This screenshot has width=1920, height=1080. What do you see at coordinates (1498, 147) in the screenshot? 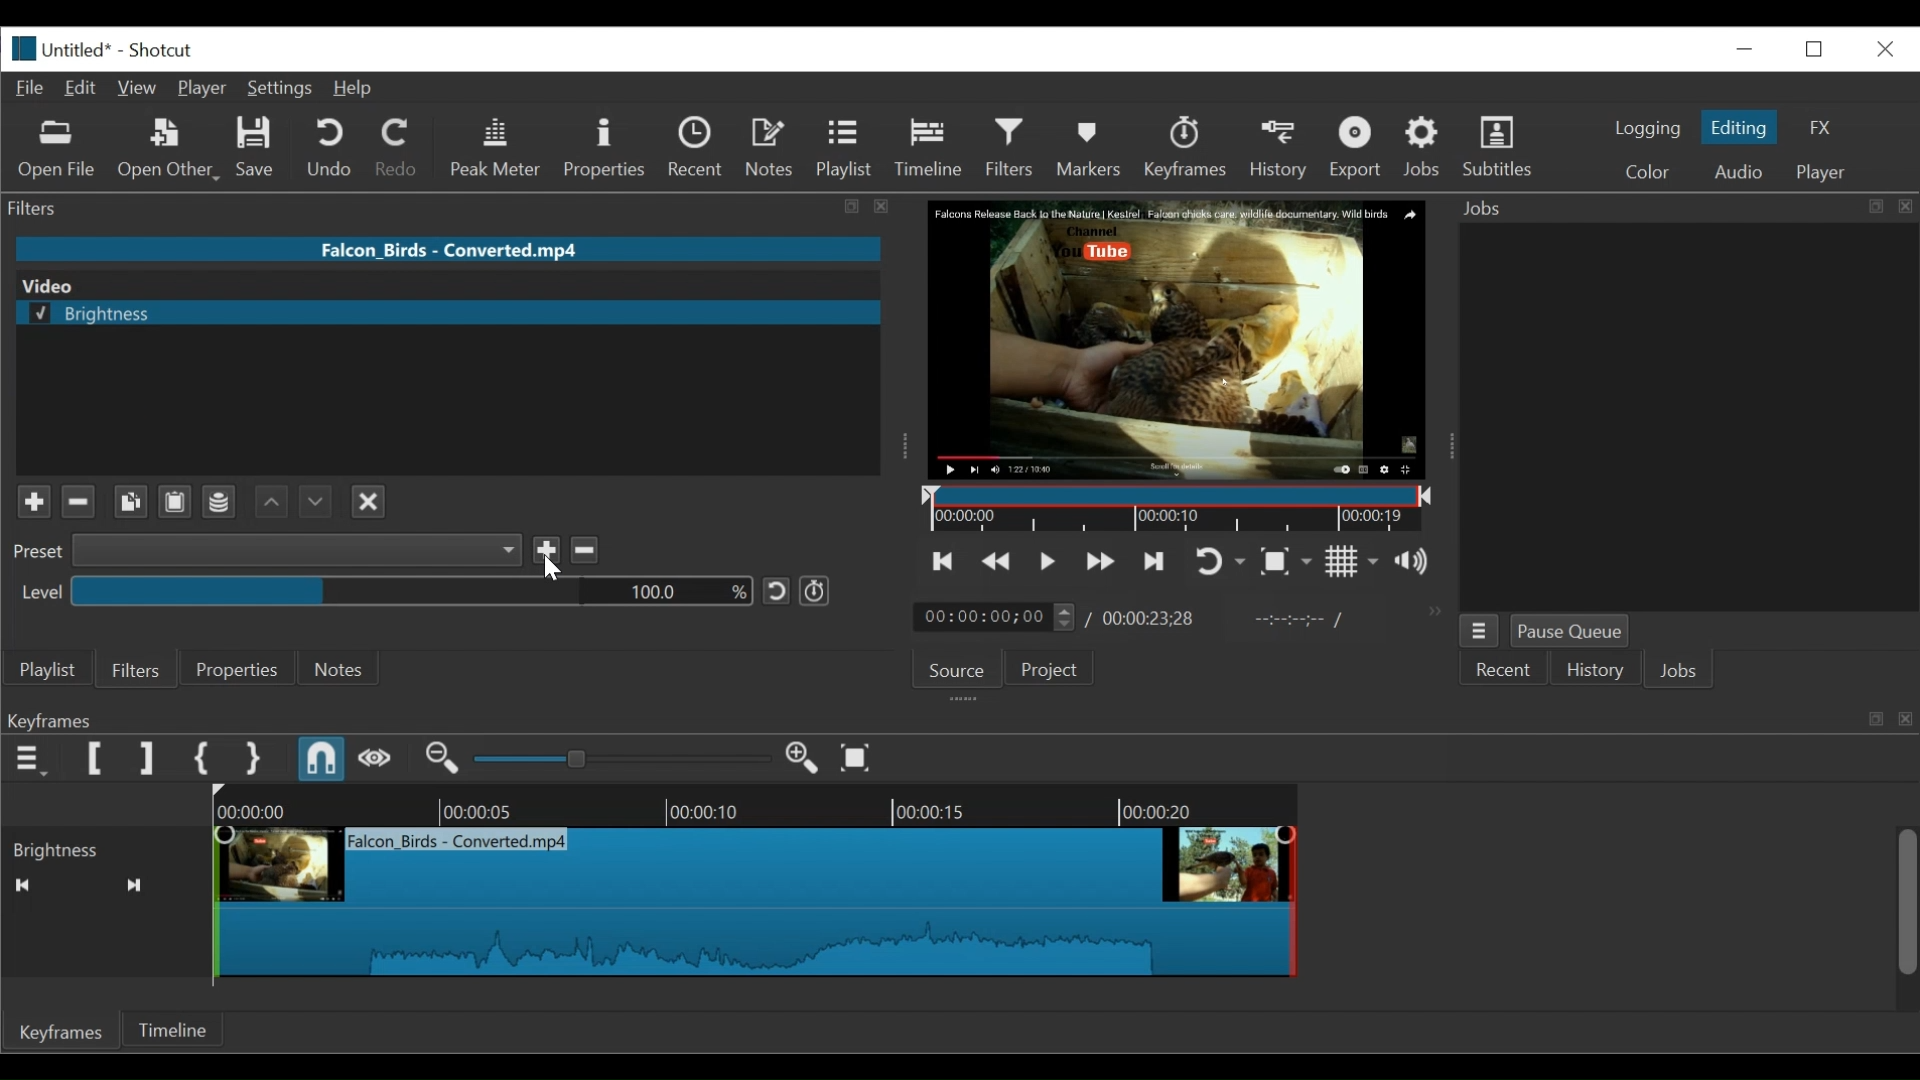
I see `Subtitles` at bounding box center [1498, 147].